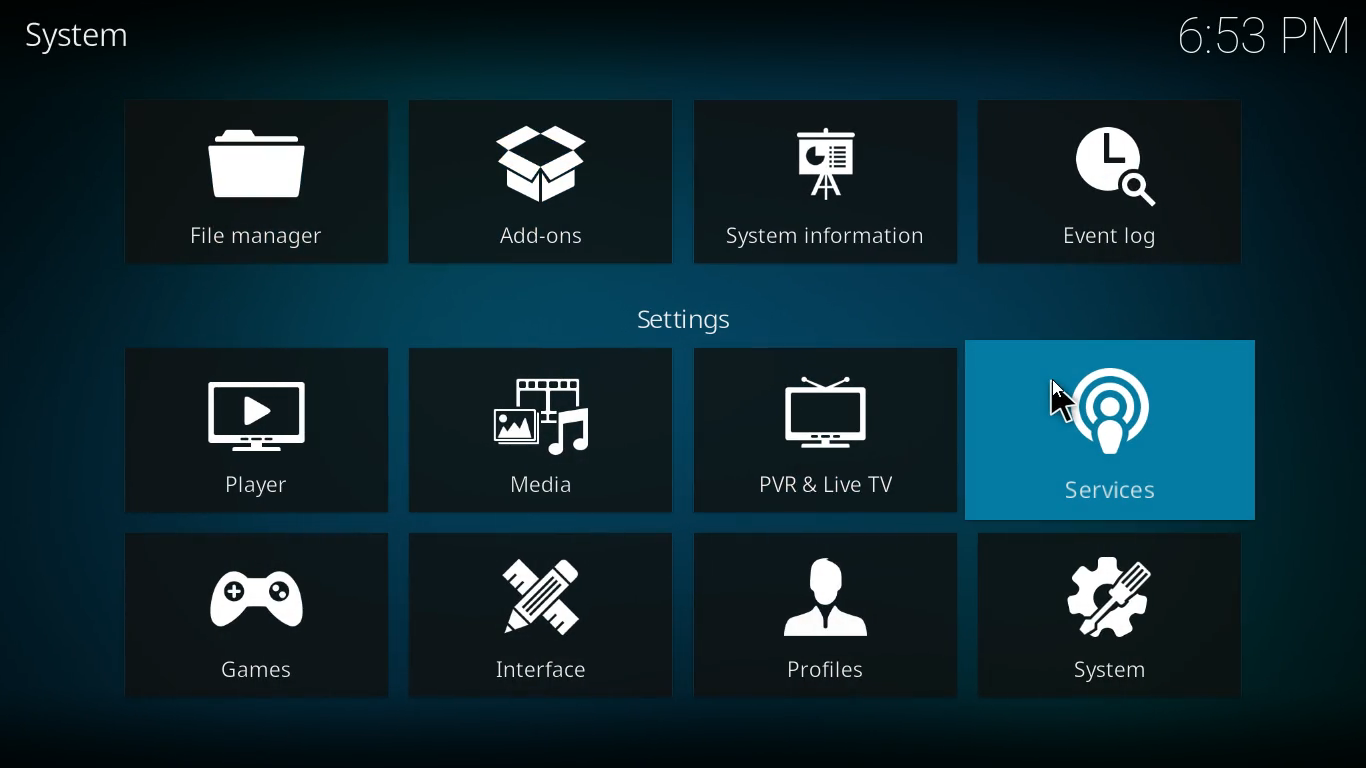  What do you see at coordinates (1261, 37) in the screenshot?
I see `6:53 pm` at bounding box center [1261, 37].